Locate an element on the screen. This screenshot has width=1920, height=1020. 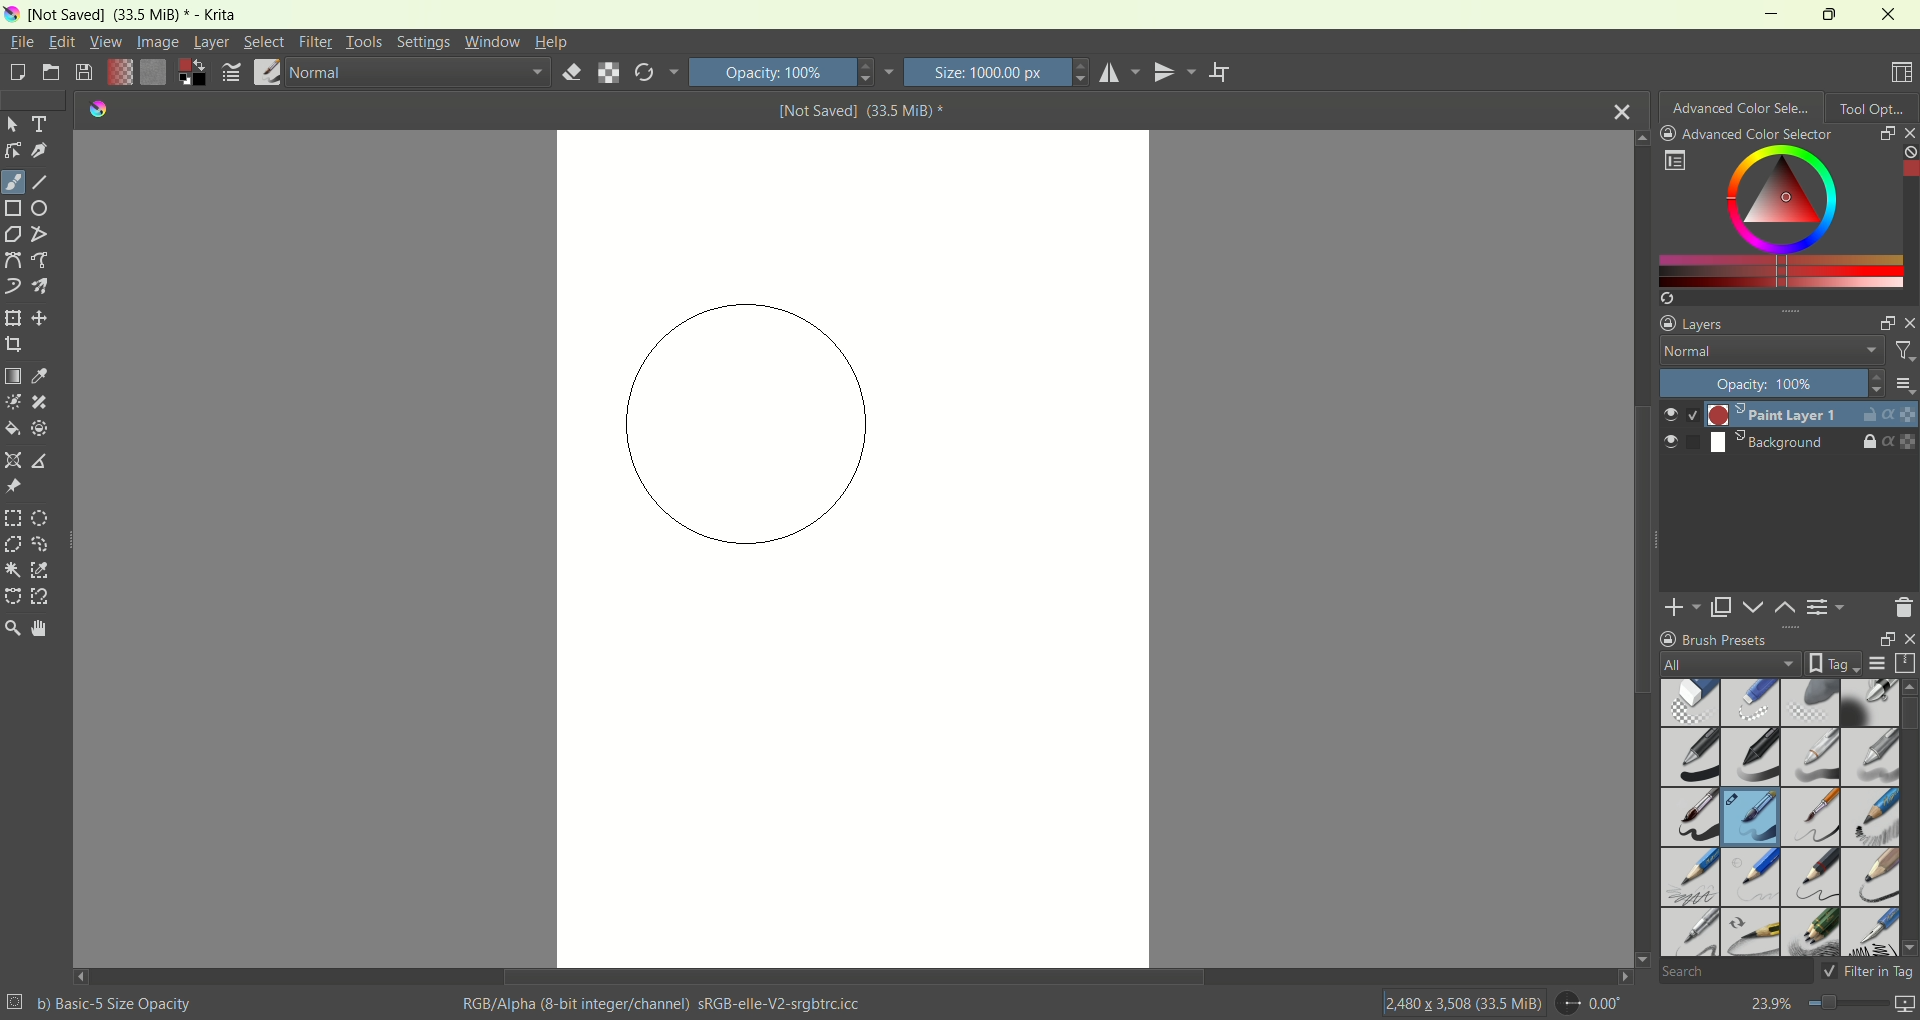
help is located at coordinates (552, 44).